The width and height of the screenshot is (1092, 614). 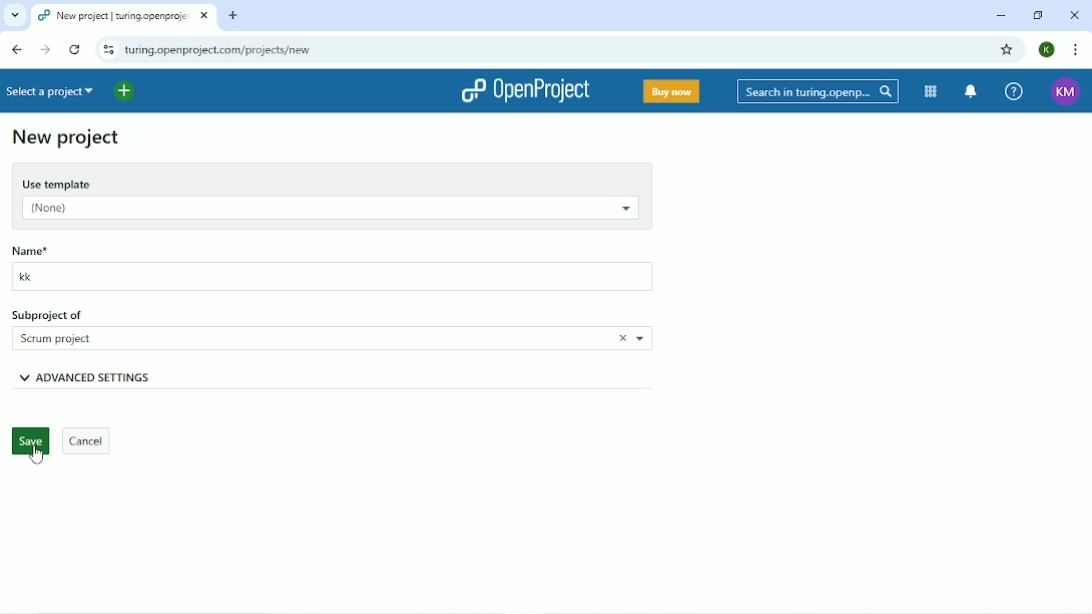 I want to click on Search in turing.openproject, so click(x=816, y=91).